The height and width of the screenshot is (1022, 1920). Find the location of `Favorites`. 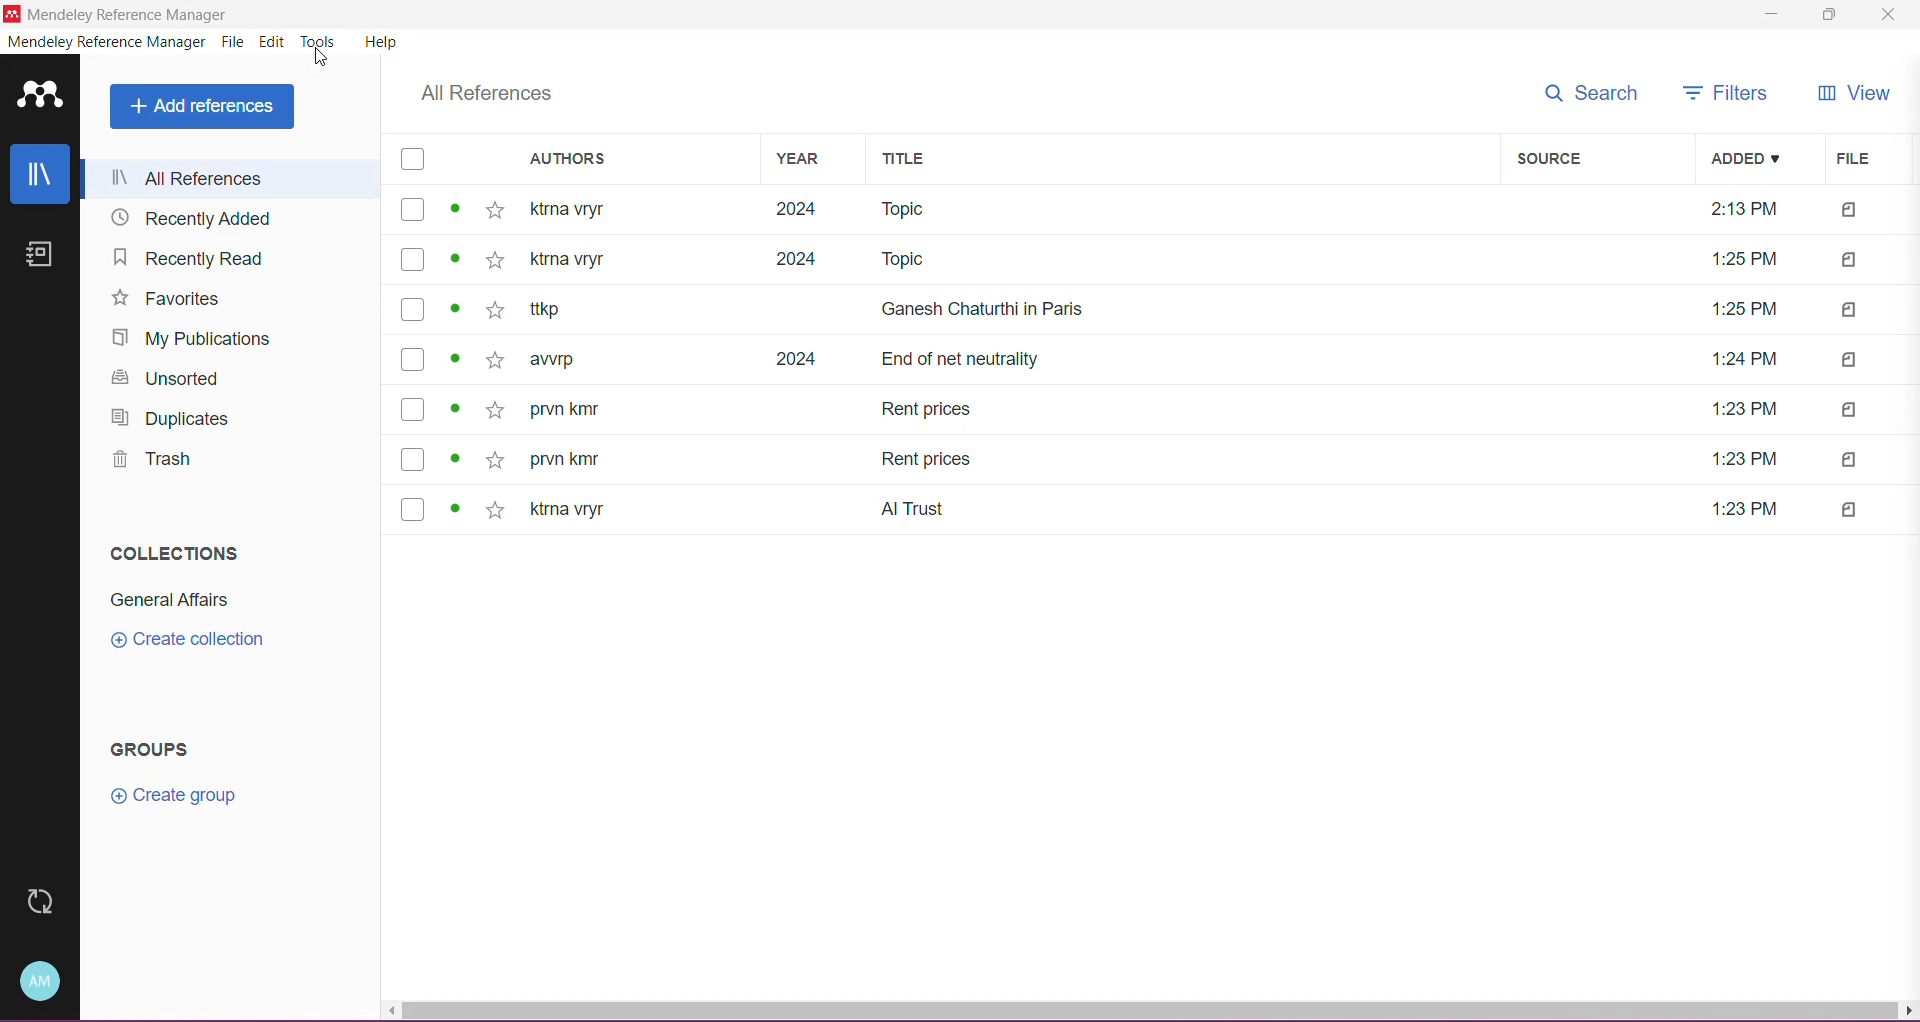

Favorites is located at coordinates (168, 300).